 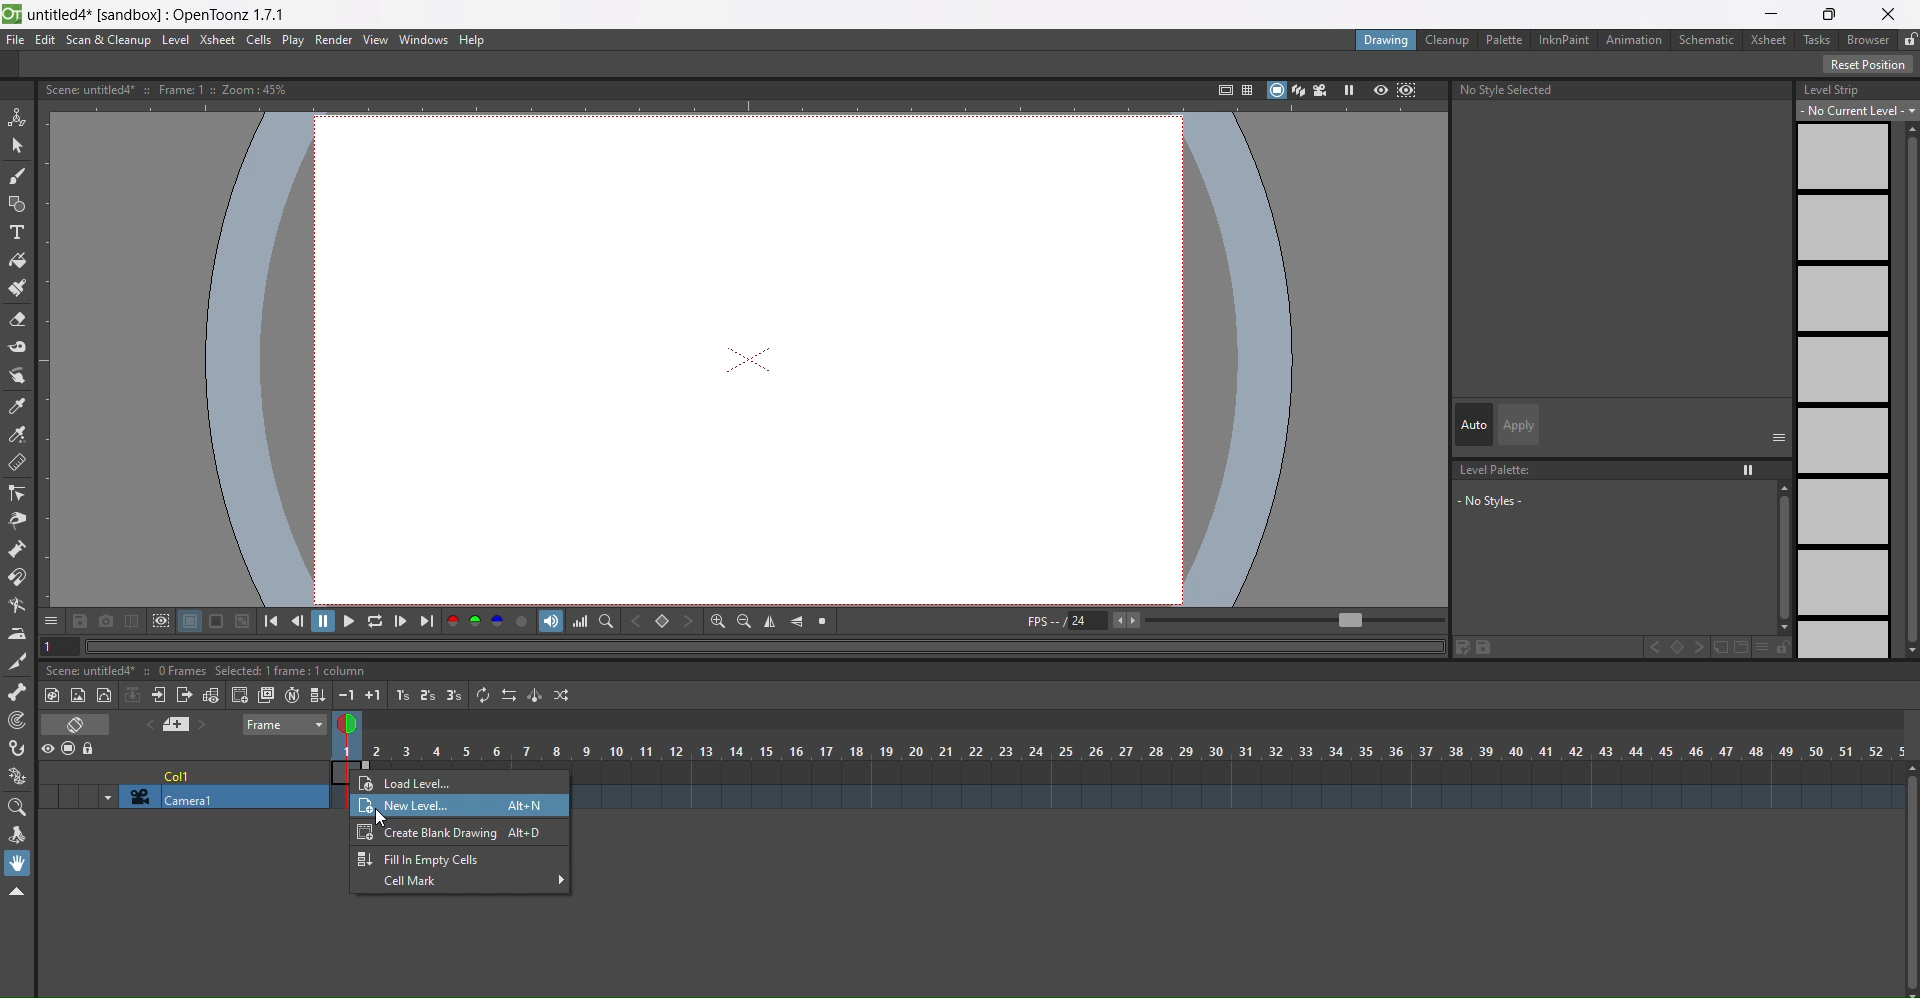 What do you see at coordinates (190, 621) in the screenshot?
I see `tool` at bounding box center [190, 621].